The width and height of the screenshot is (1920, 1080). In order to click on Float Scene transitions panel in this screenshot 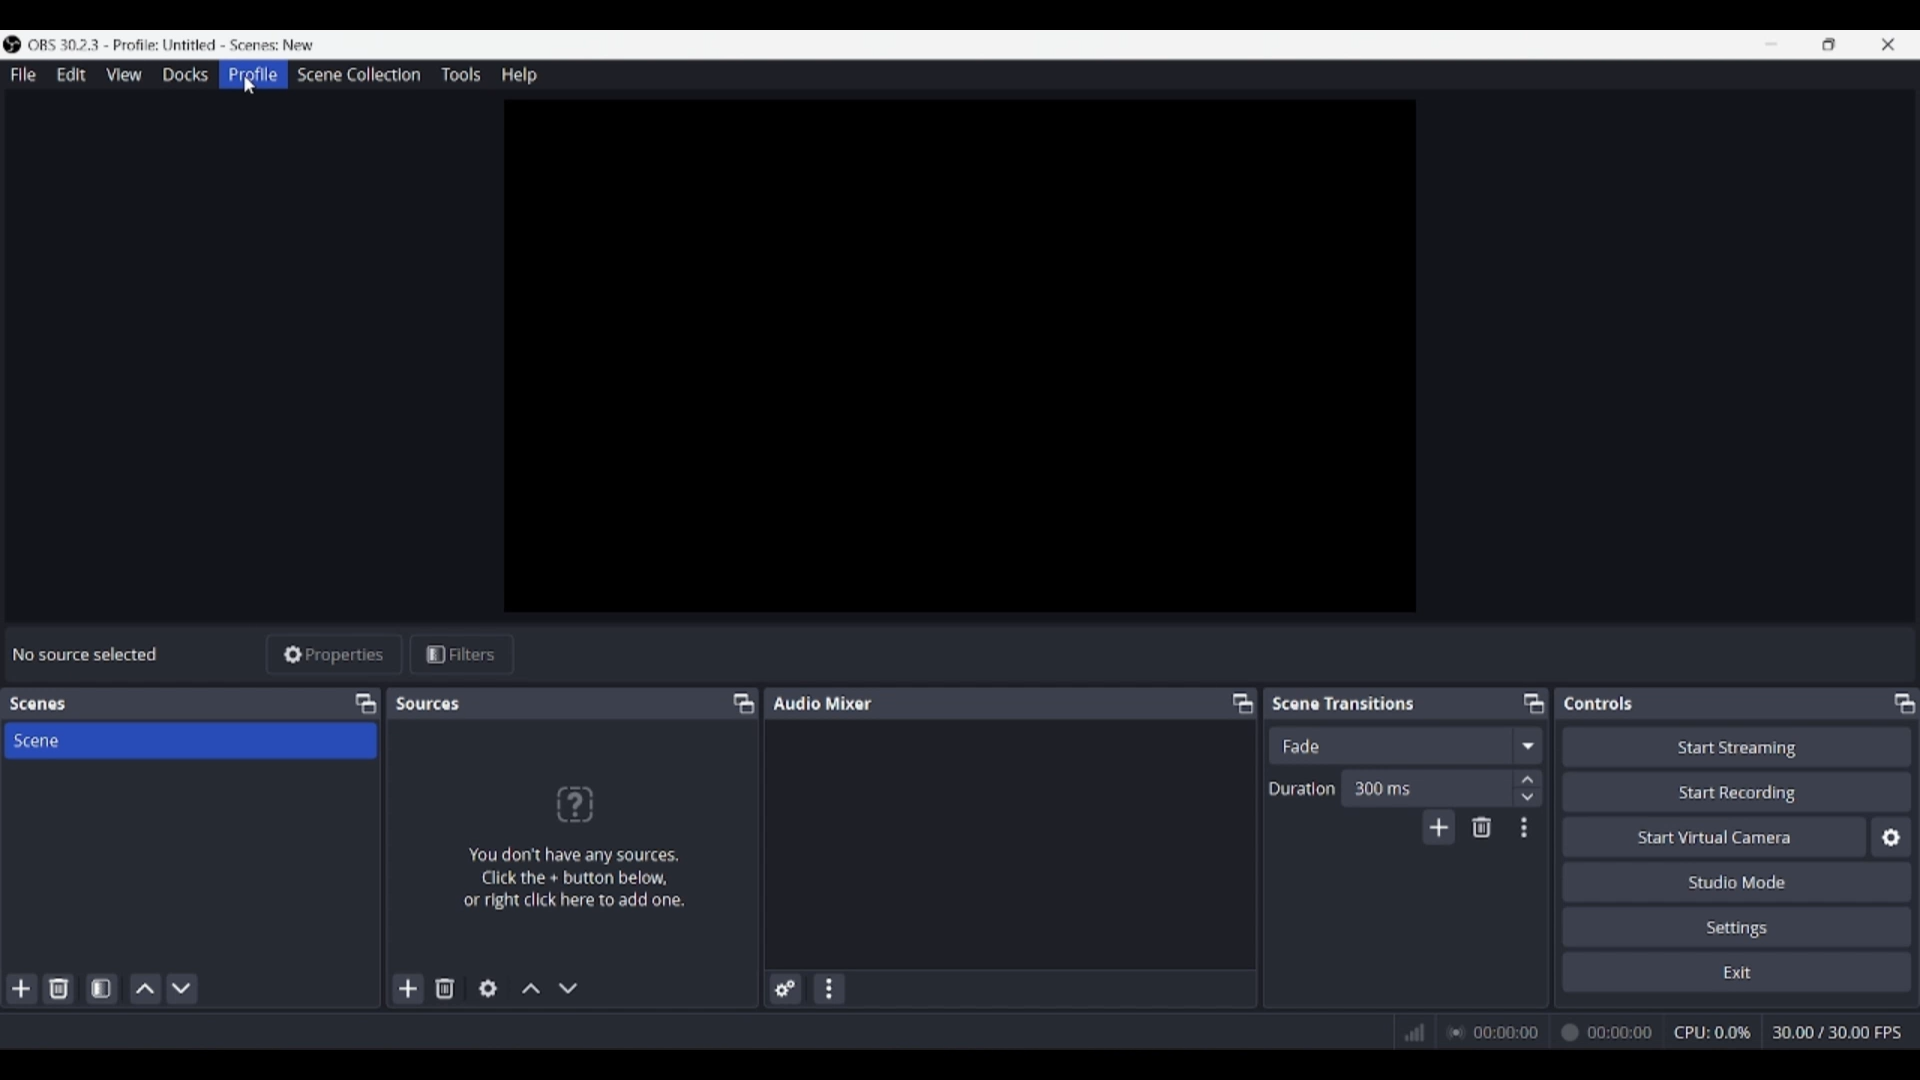, I will do `click(1534, 703)`.